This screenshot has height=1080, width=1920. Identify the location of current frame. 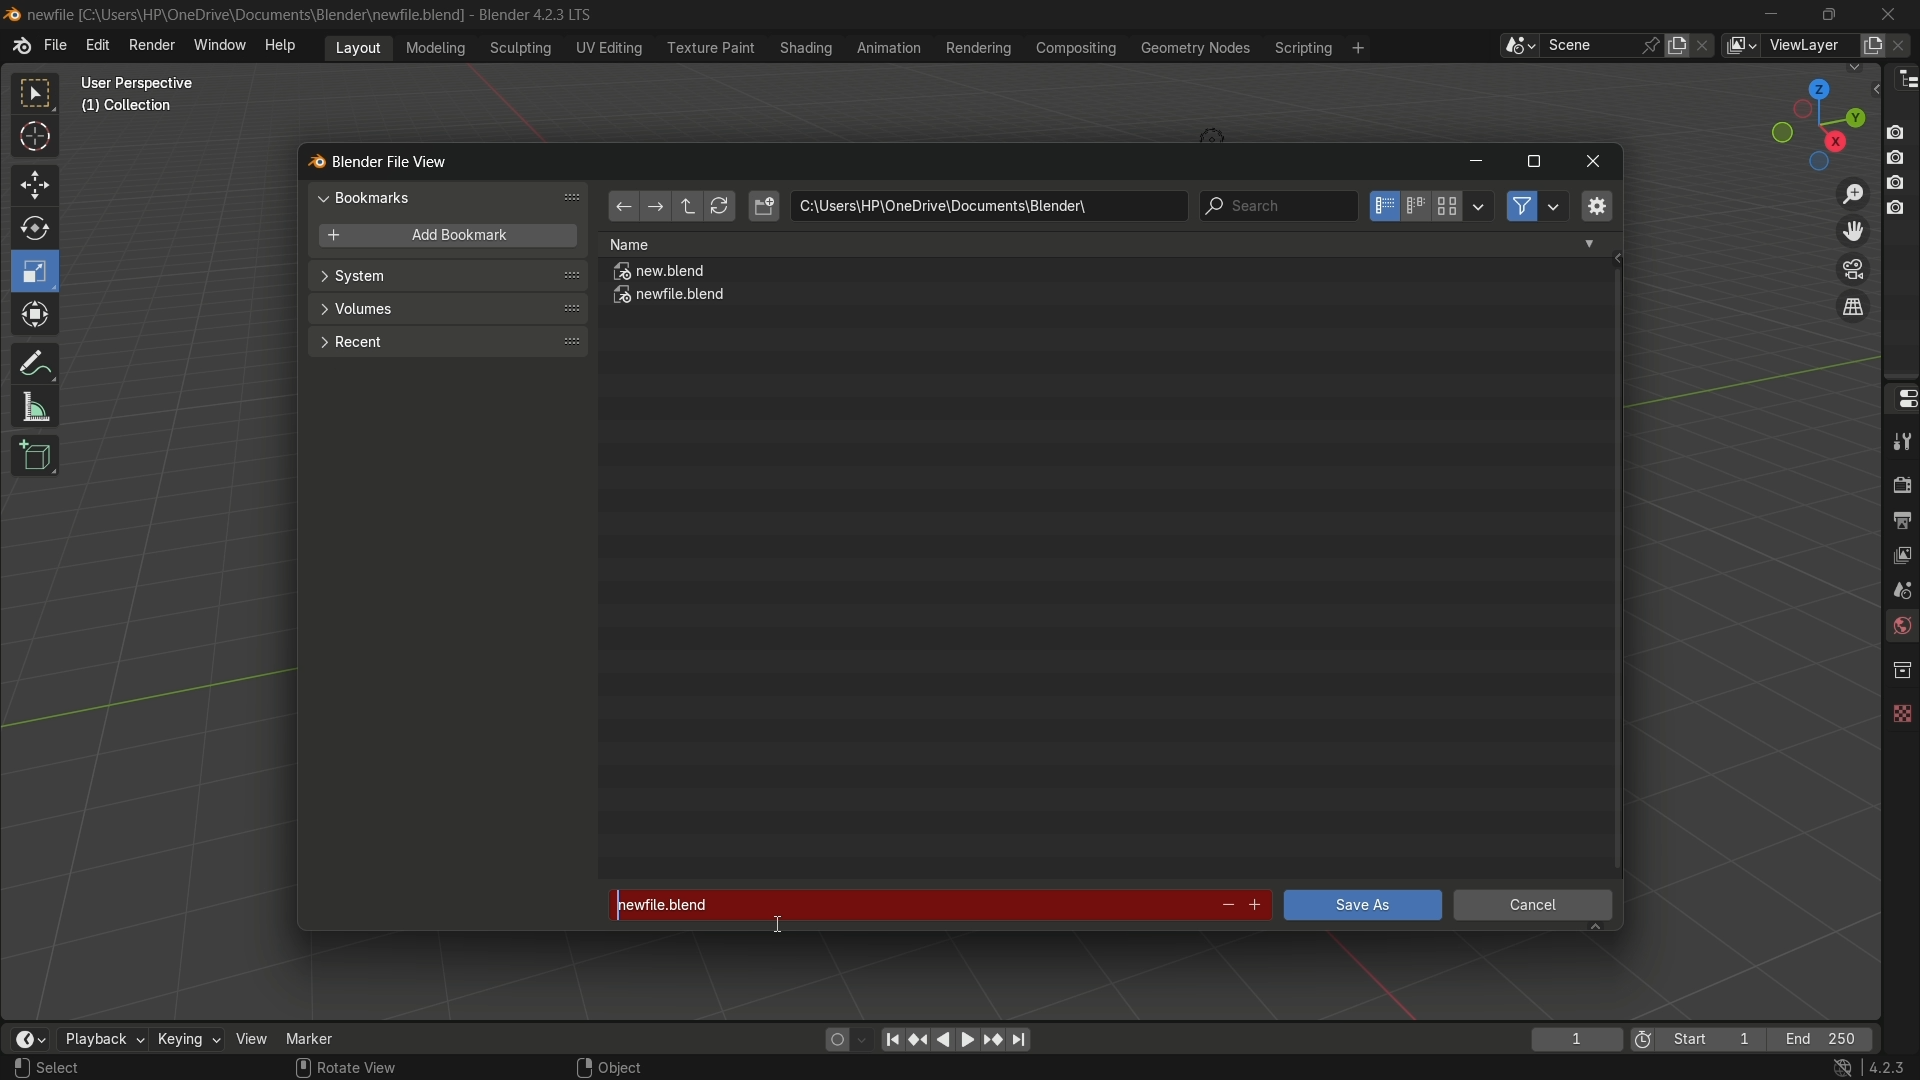
(1575, 1039).